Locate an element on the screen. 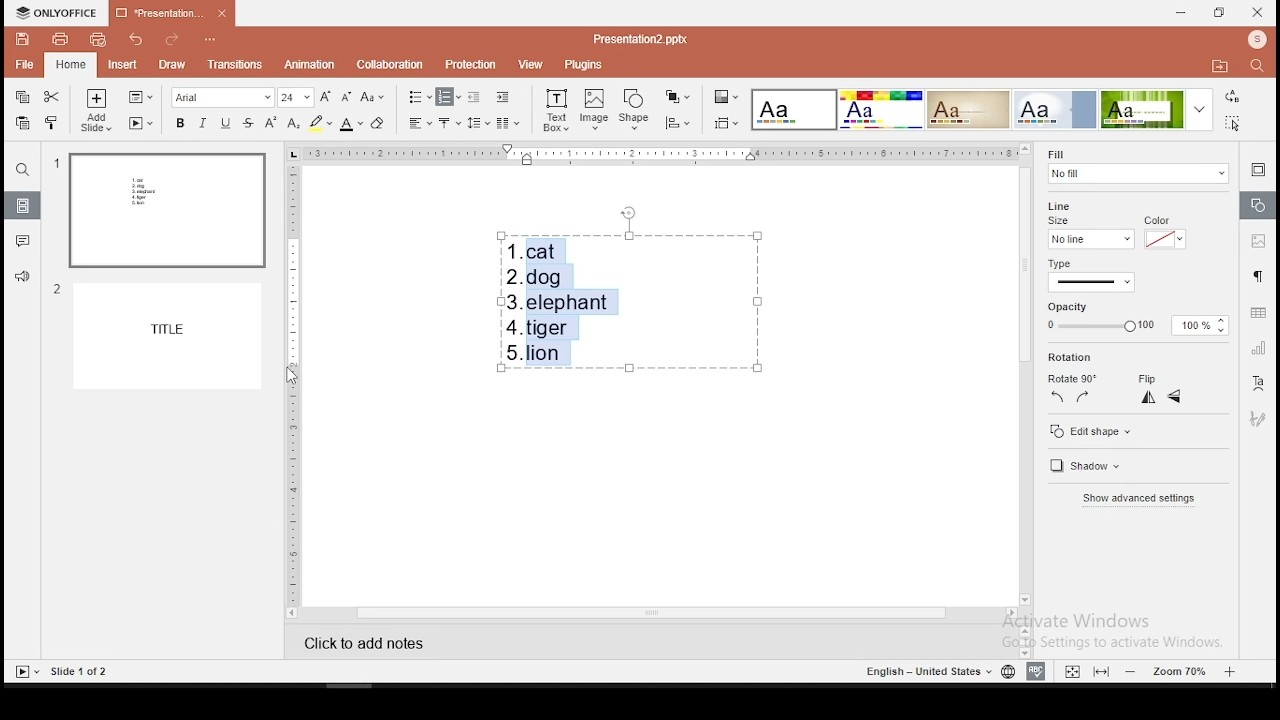  add slide is located at coordinates (94, 110).